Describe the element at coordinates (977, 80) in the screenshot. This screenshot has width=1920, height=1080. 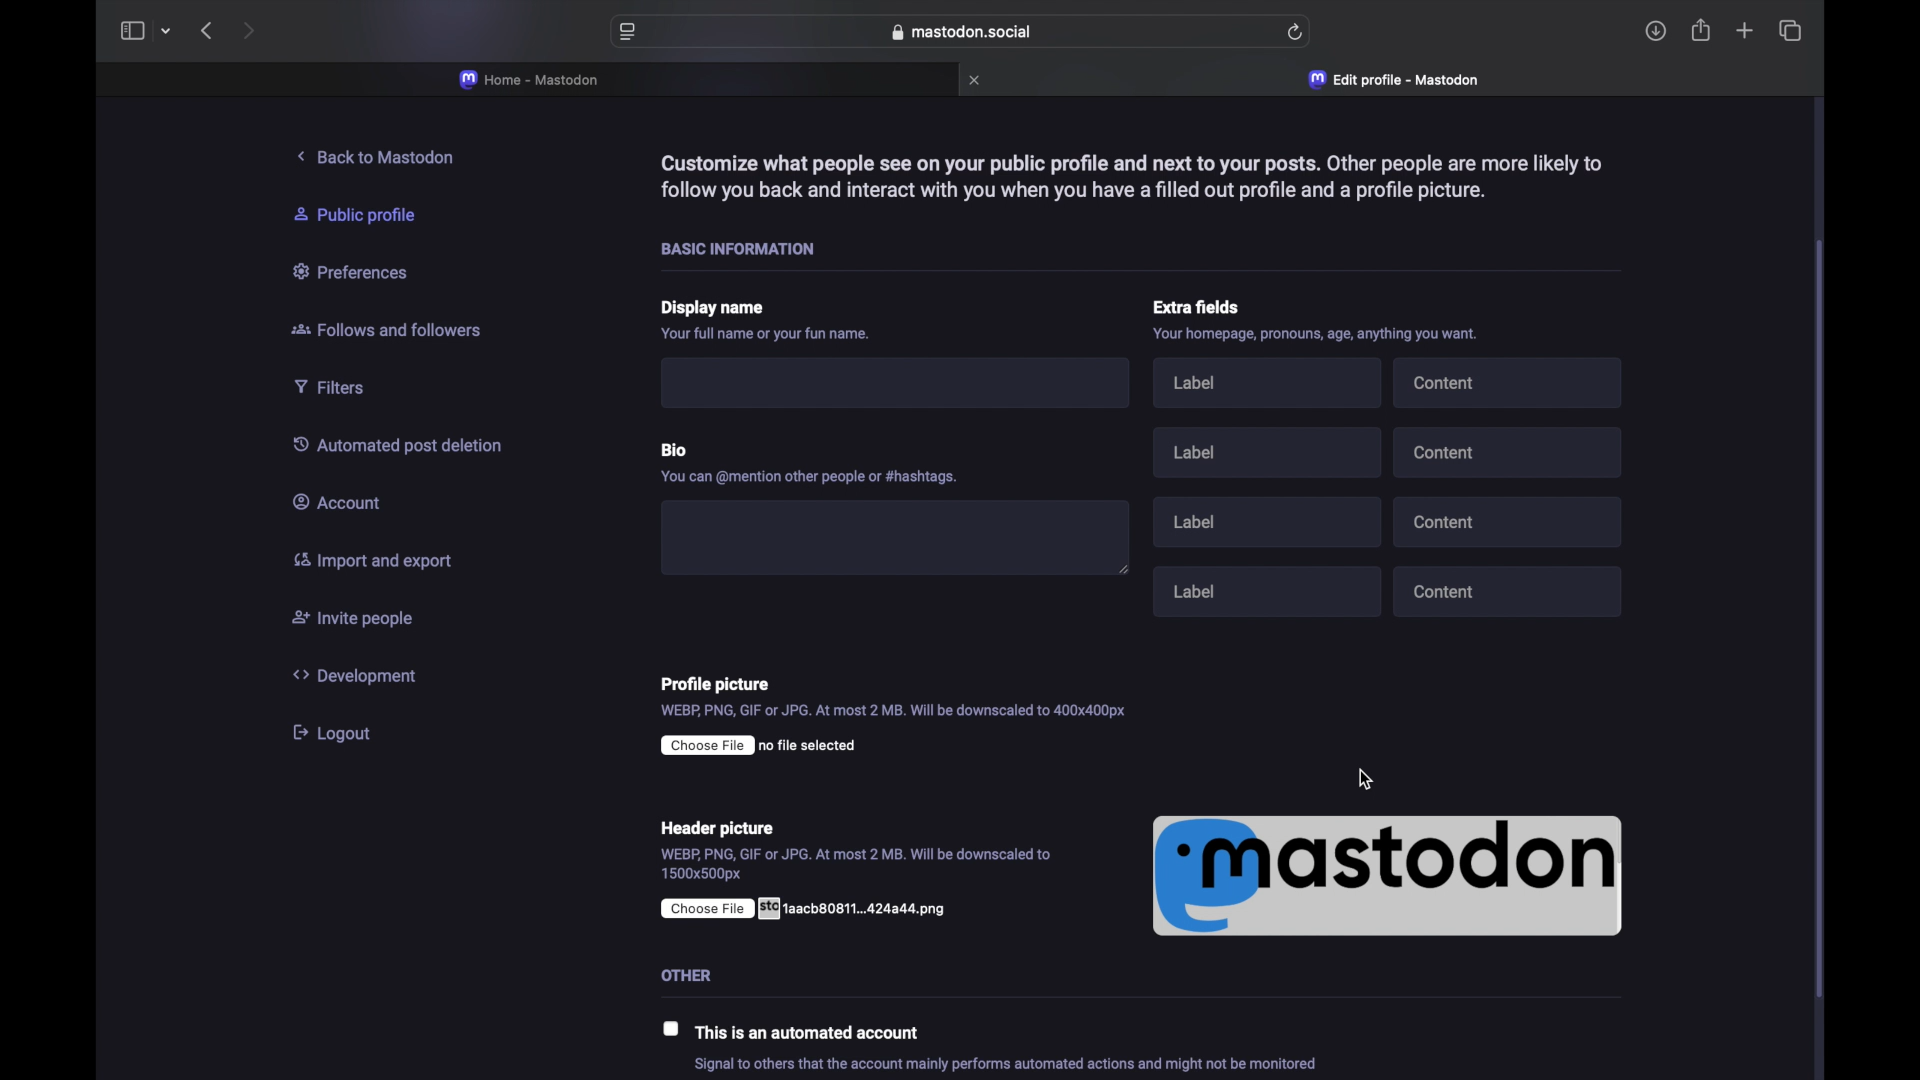
I see `close` at that location.